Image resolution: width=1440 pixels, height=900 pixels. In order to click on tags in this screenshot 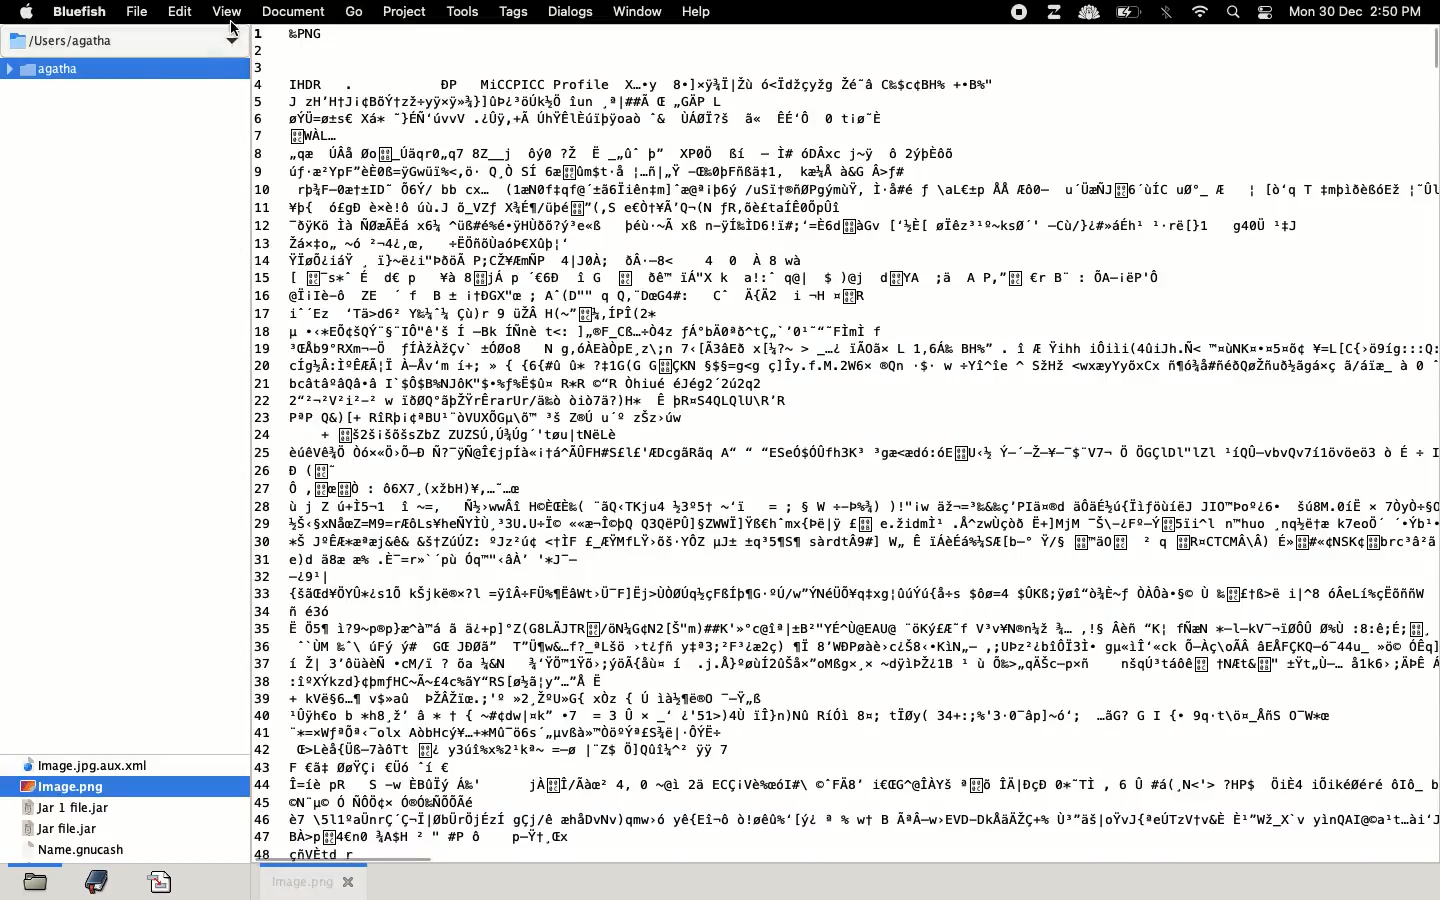, I will do `click(518, 11)`.